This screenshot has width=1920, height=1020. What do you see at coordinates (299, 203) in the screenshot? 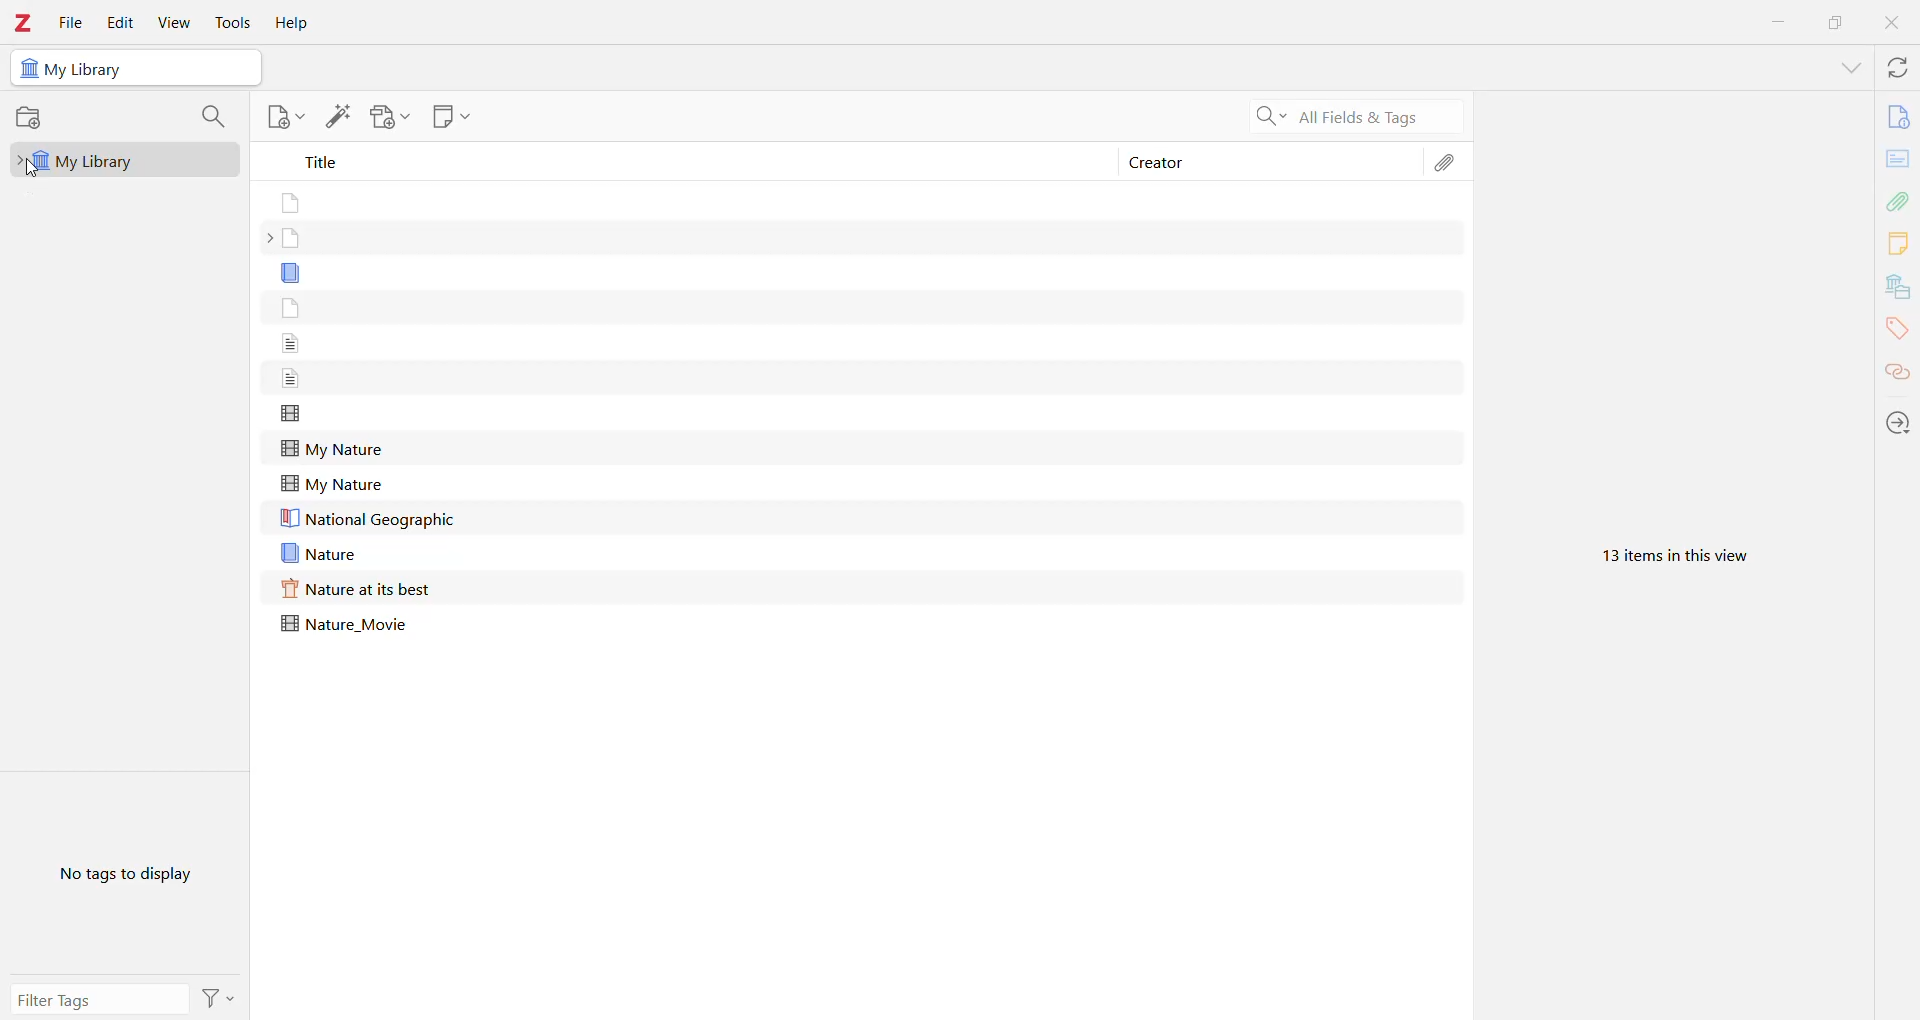
I see `Without title file` at bounding box center [299, 203].